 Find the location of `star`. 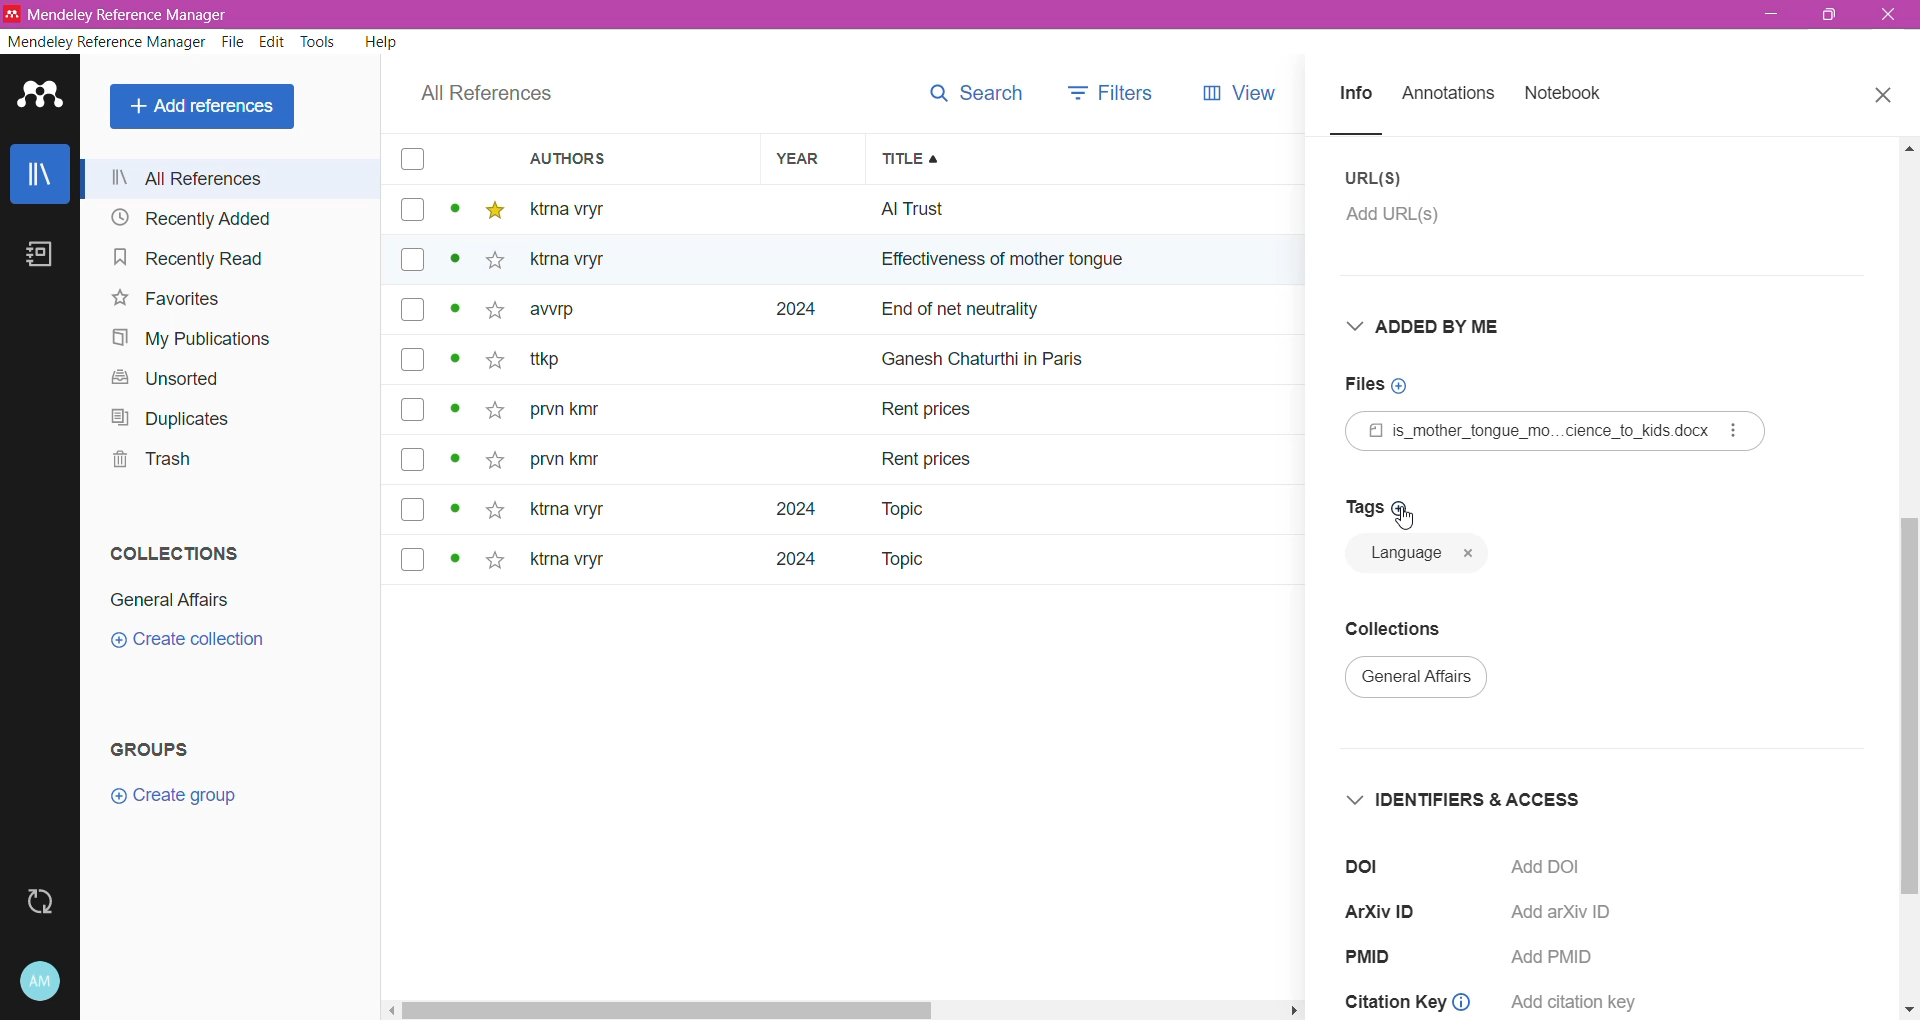

star is located at coordinates (490, 264).